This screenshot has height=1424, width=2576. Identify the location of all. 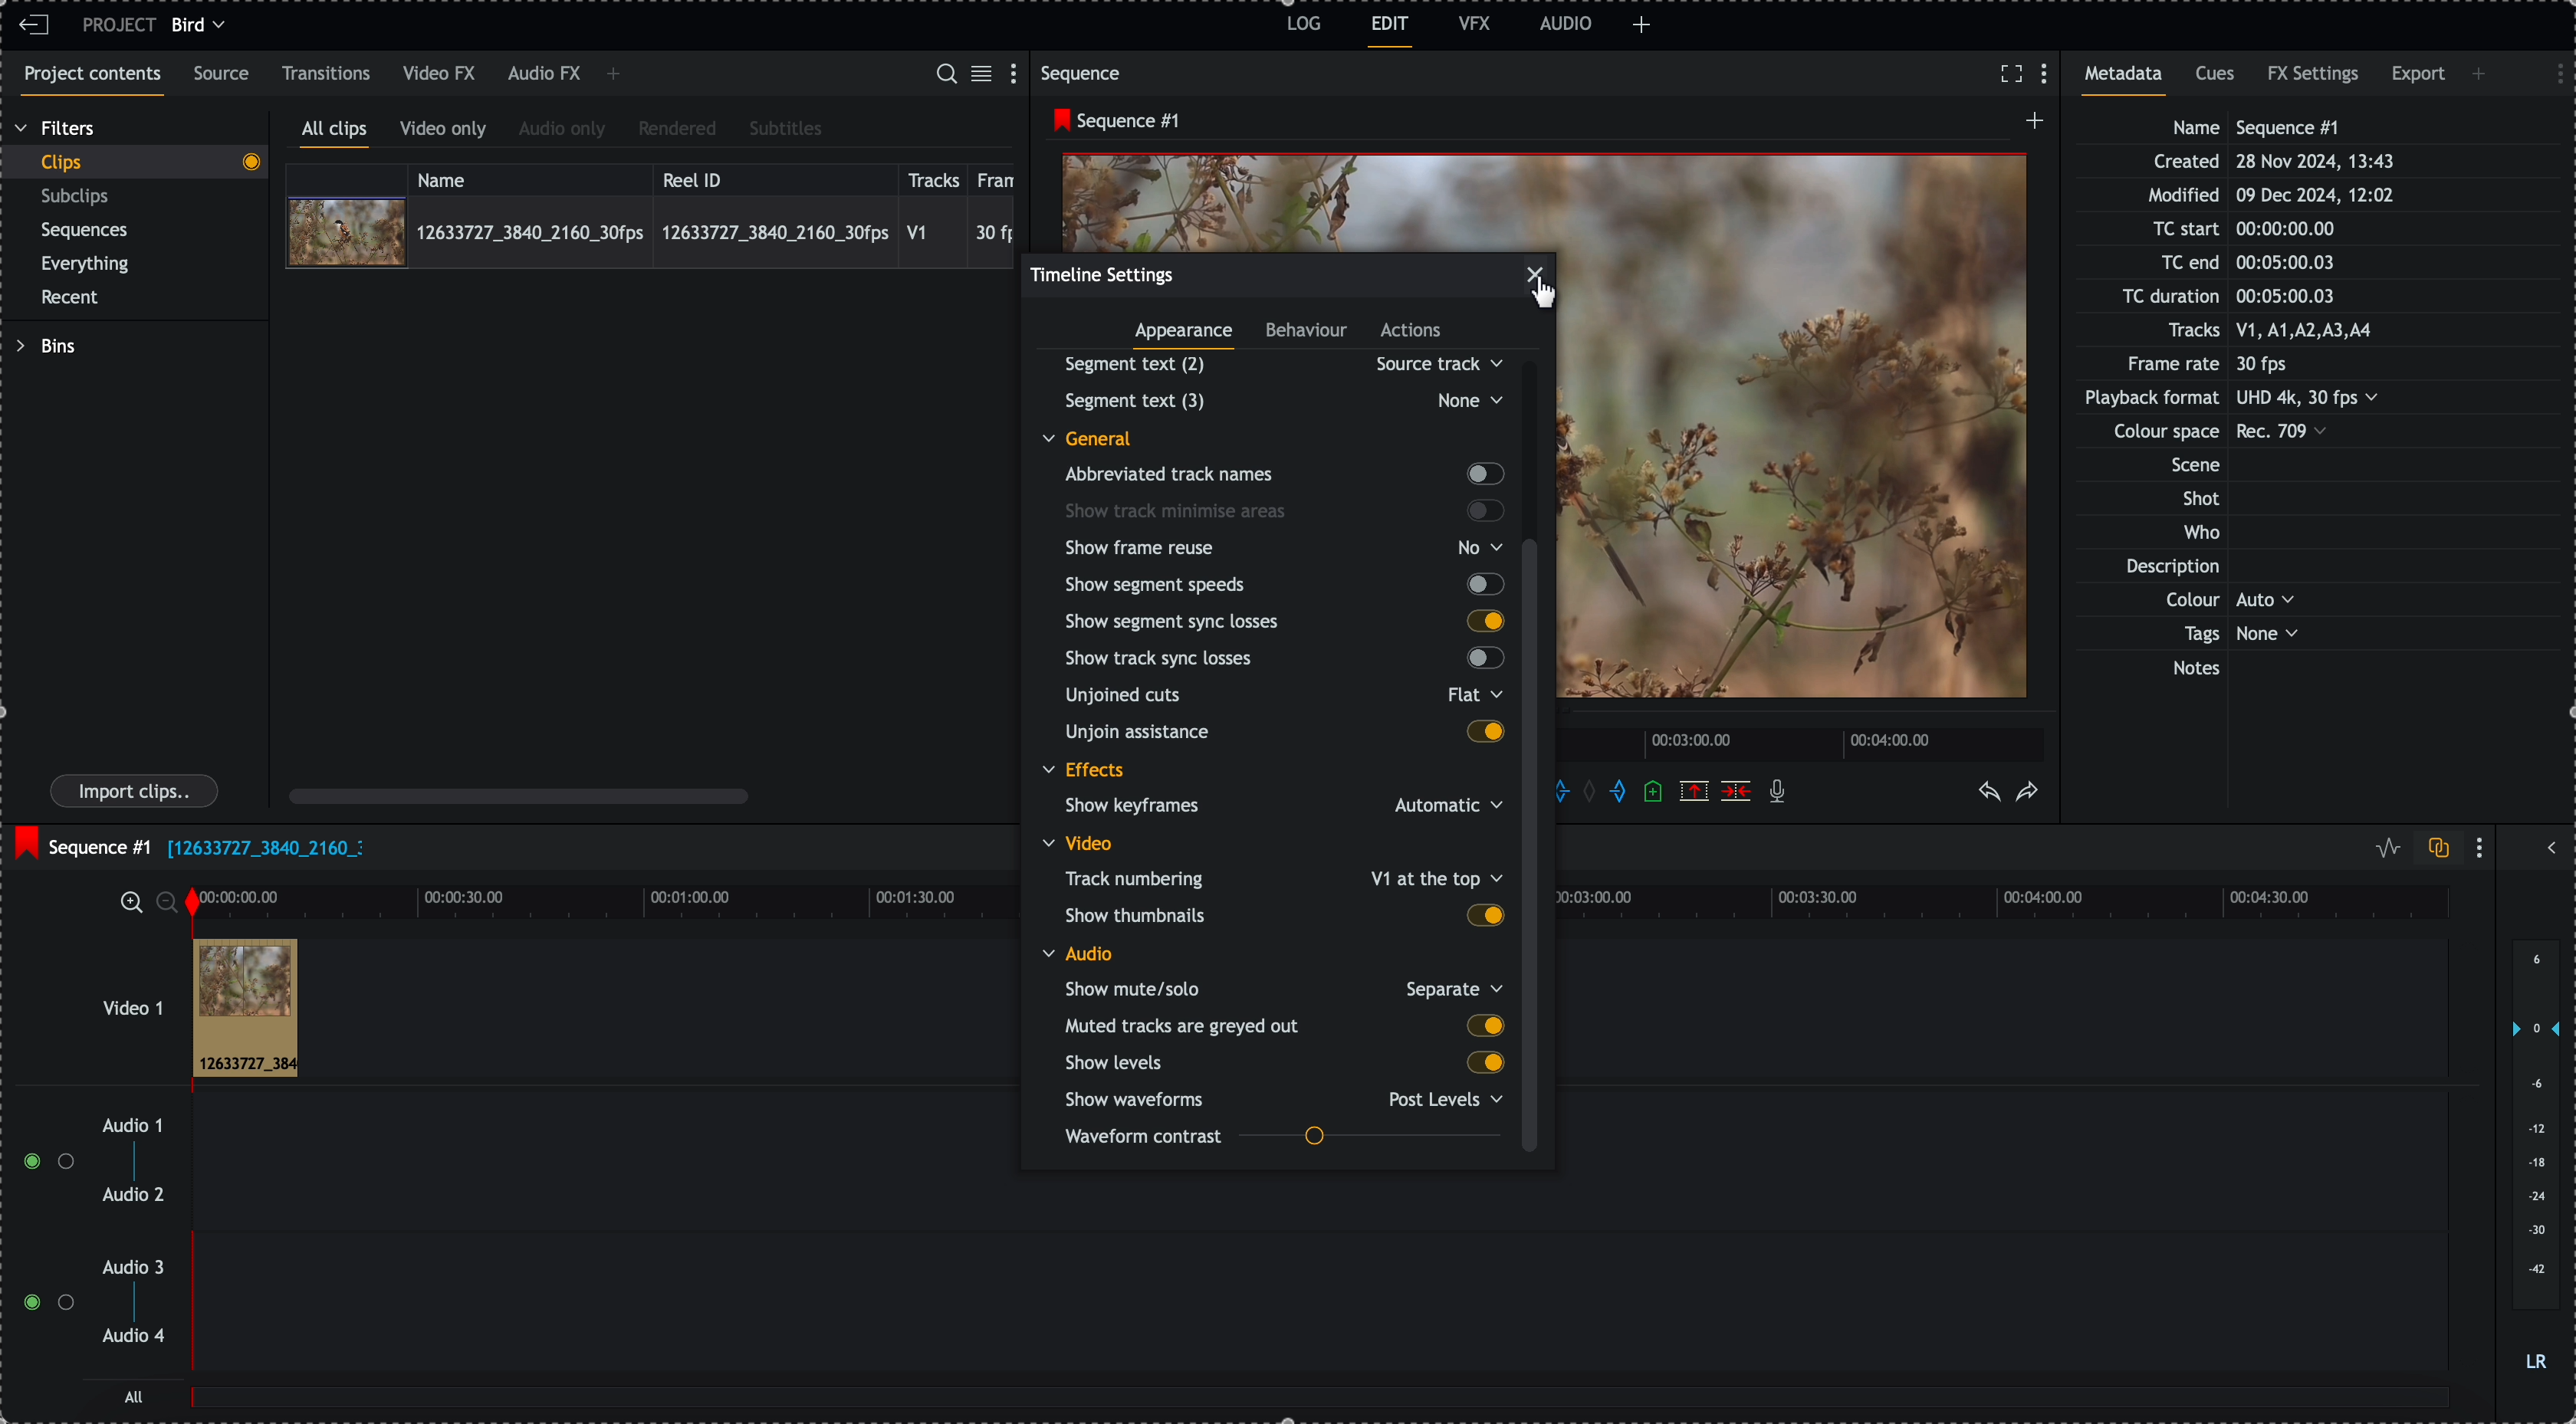
(1322, 1407).